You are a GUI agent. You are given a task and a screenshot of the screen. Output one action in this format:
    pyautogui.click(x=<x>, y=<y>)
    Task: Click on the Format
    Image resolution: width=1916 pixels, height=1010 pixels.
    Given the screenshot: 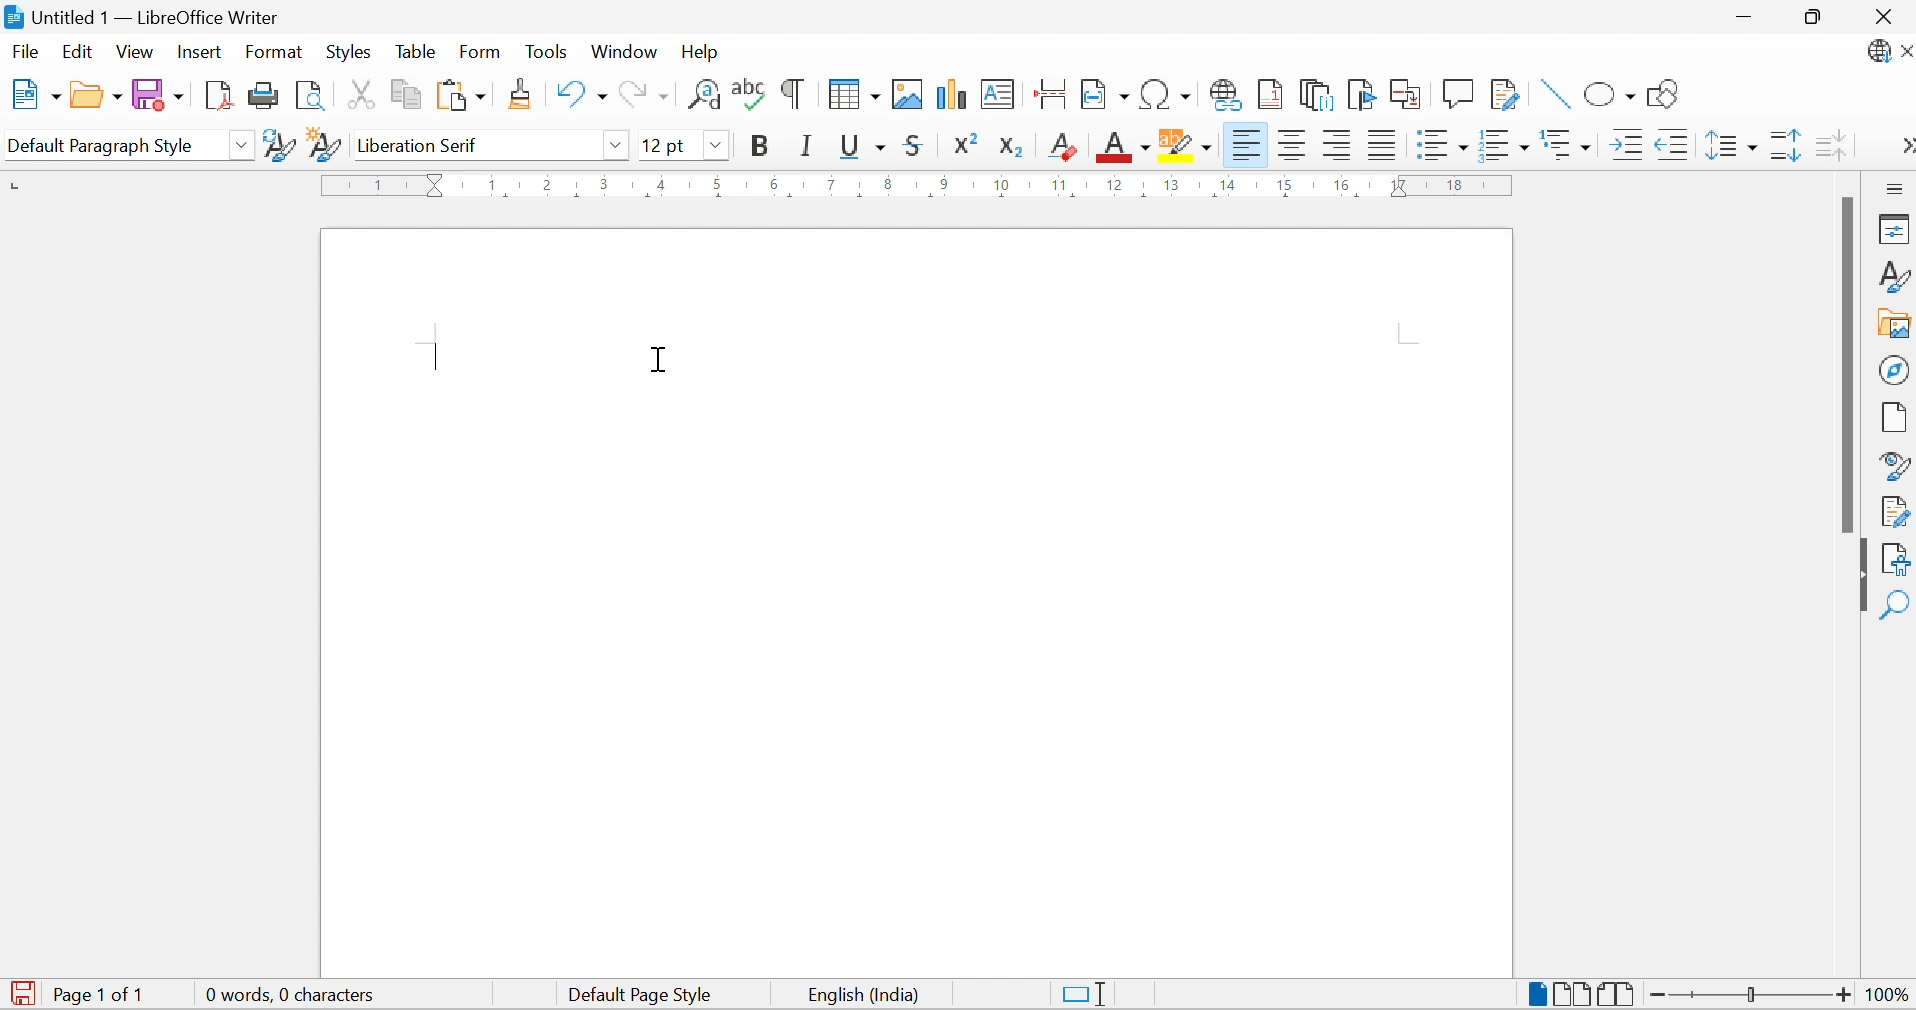 What is the action you would take?
    pyautogui.click(x=275, y=53)
    